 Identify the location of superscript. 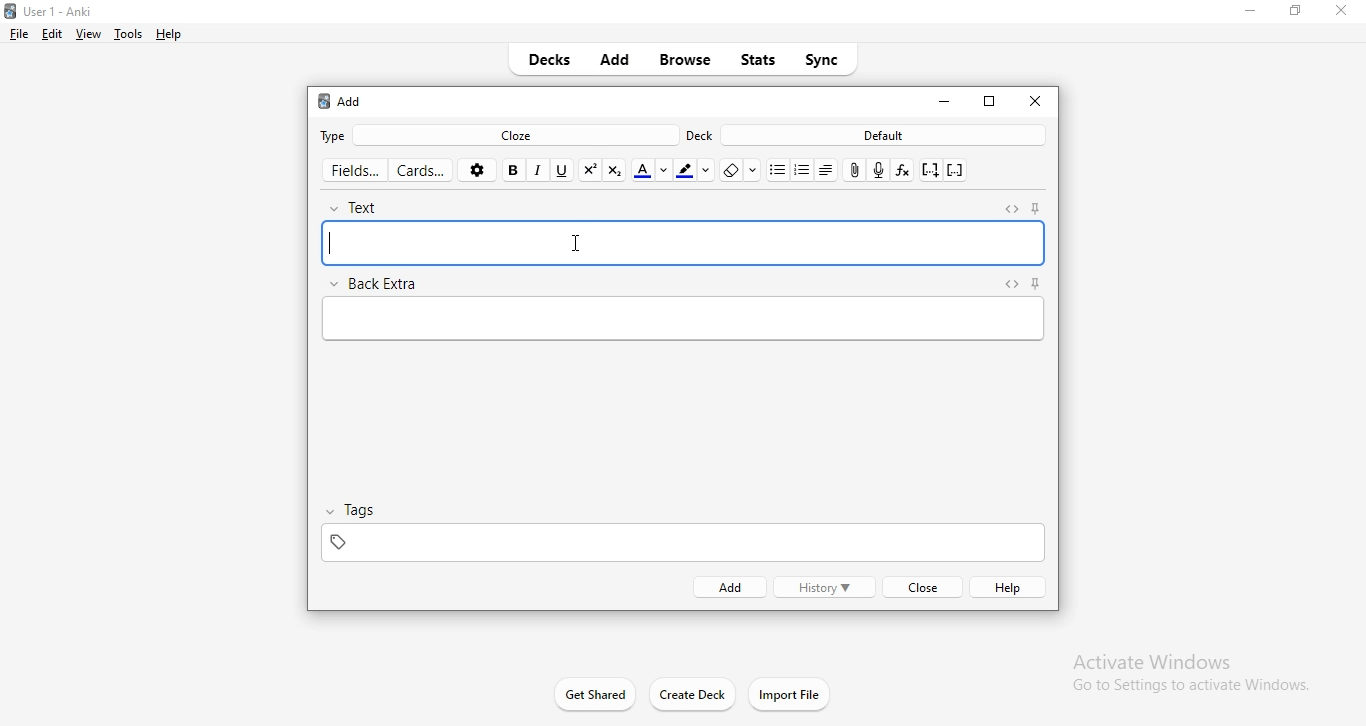
(590, 169).